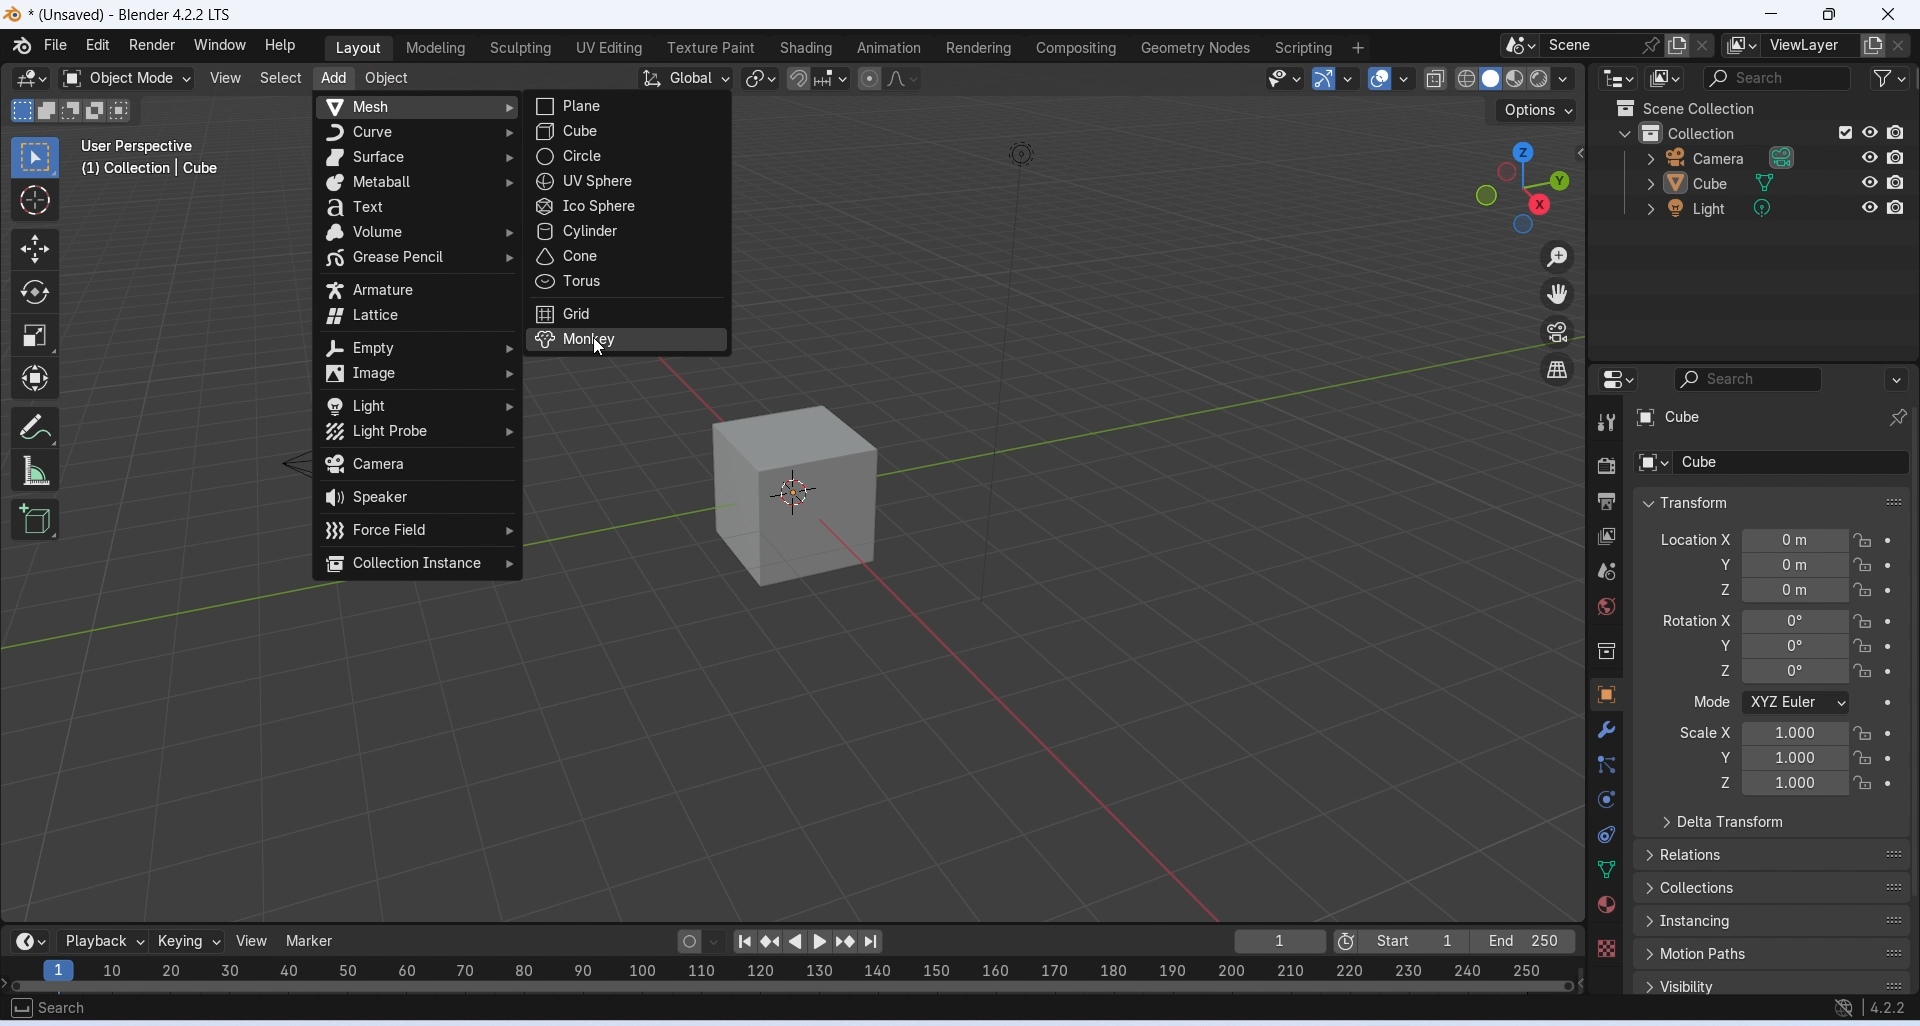  What do you see at coordinates (1608, 653) in the screenshot?
I see `collection` at bounding box center [1608, 653].